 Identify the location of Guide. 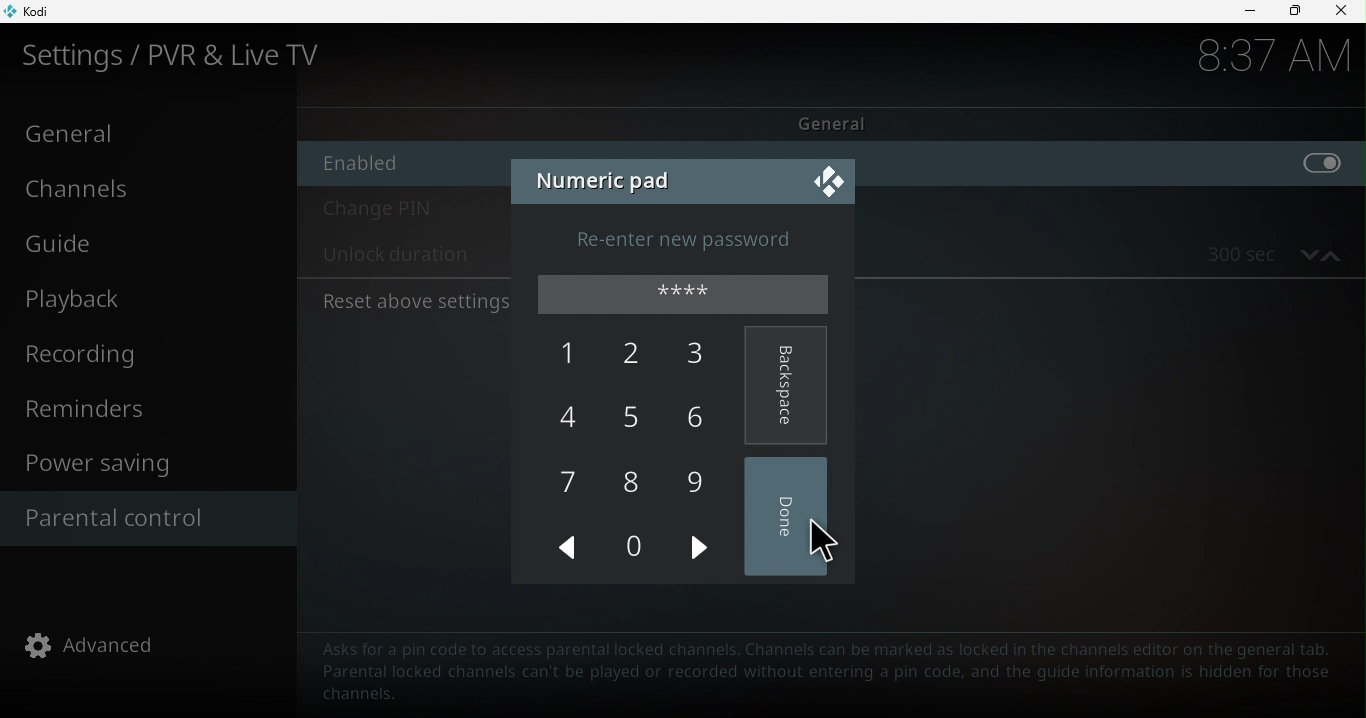
(144, 242).